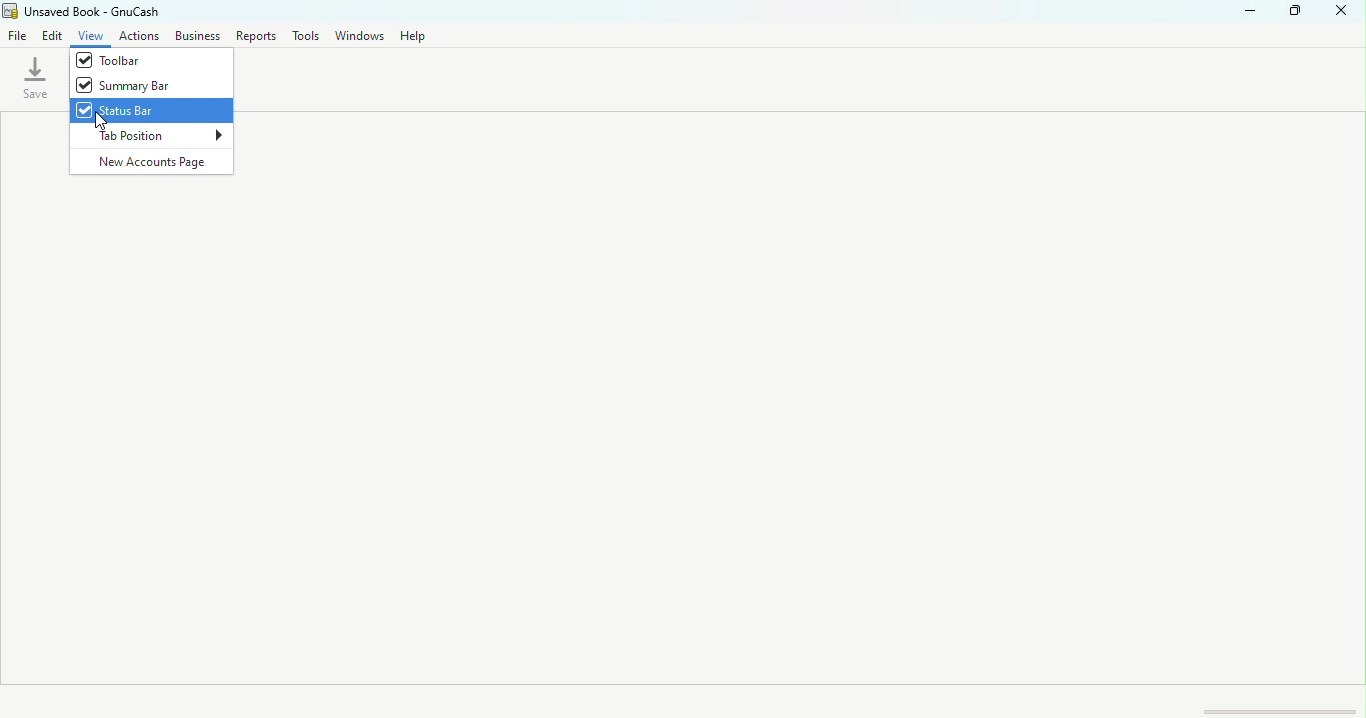 The image size is (1366, 718). What do you see at coordinates (95, 122) in the screenshot?
I see `cursor` at bounding box center [95, 122].